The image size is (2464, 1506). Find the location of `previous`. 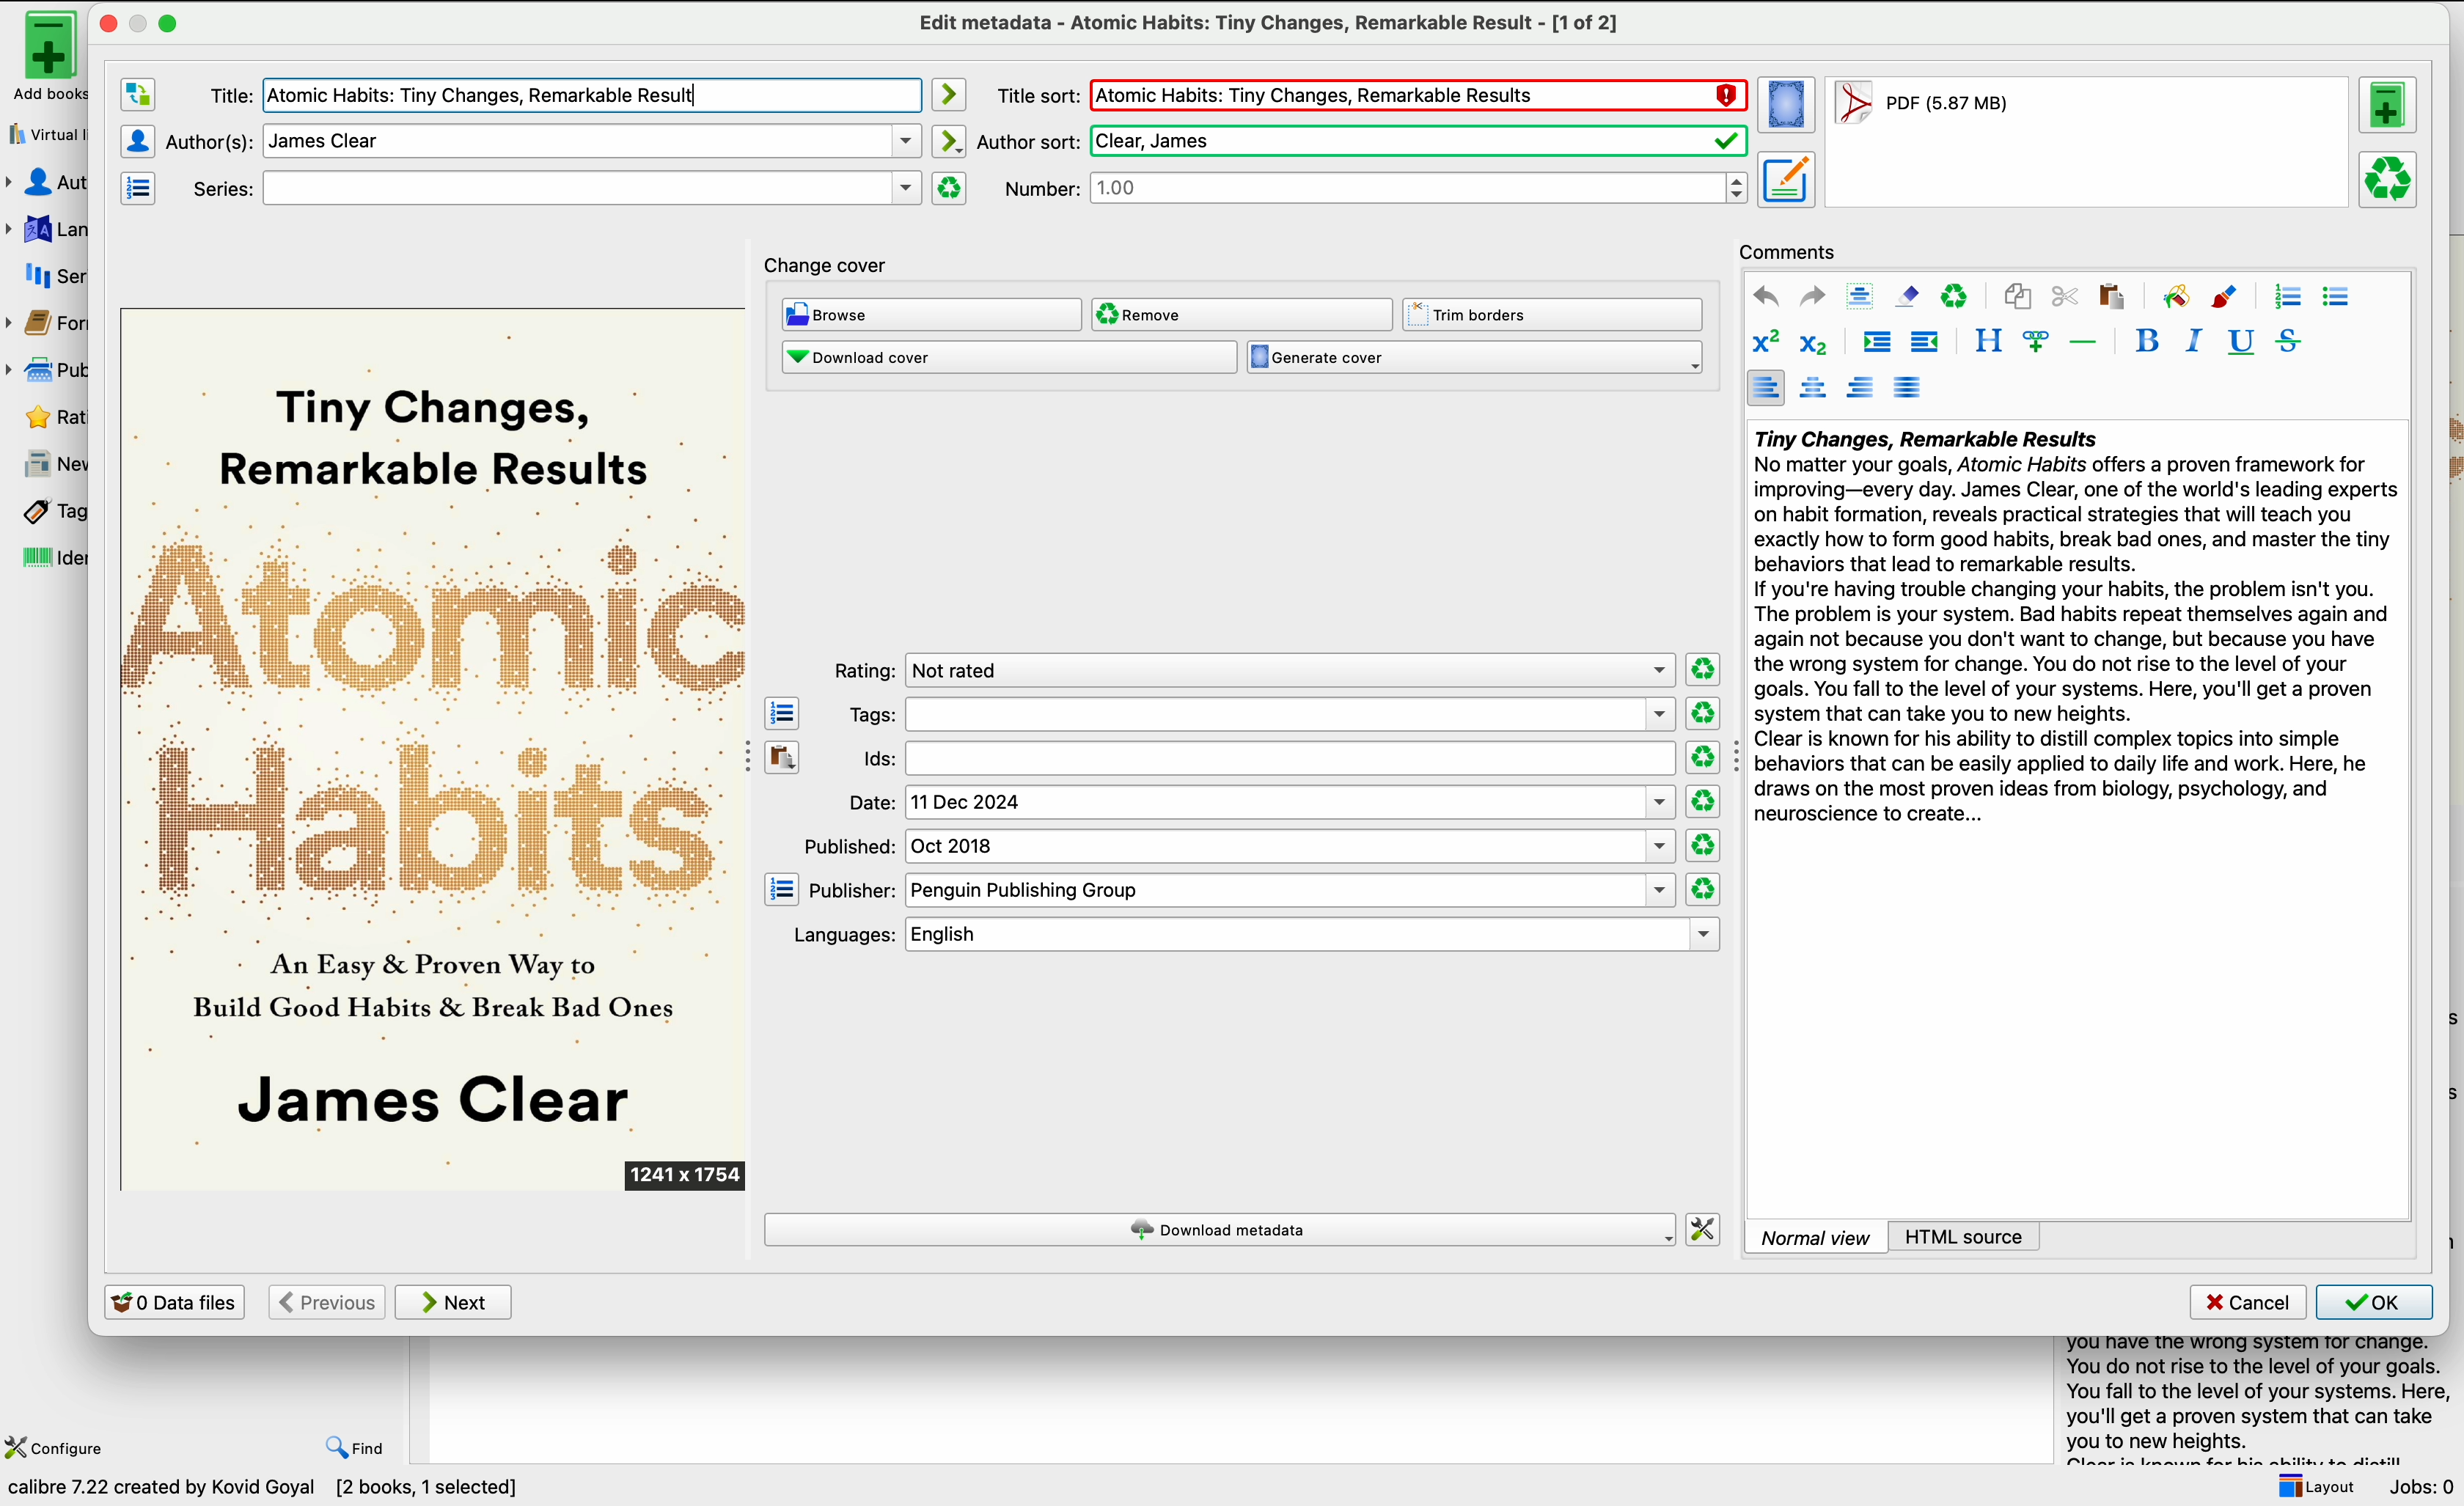

previous is located at coordinates (325, 1302).